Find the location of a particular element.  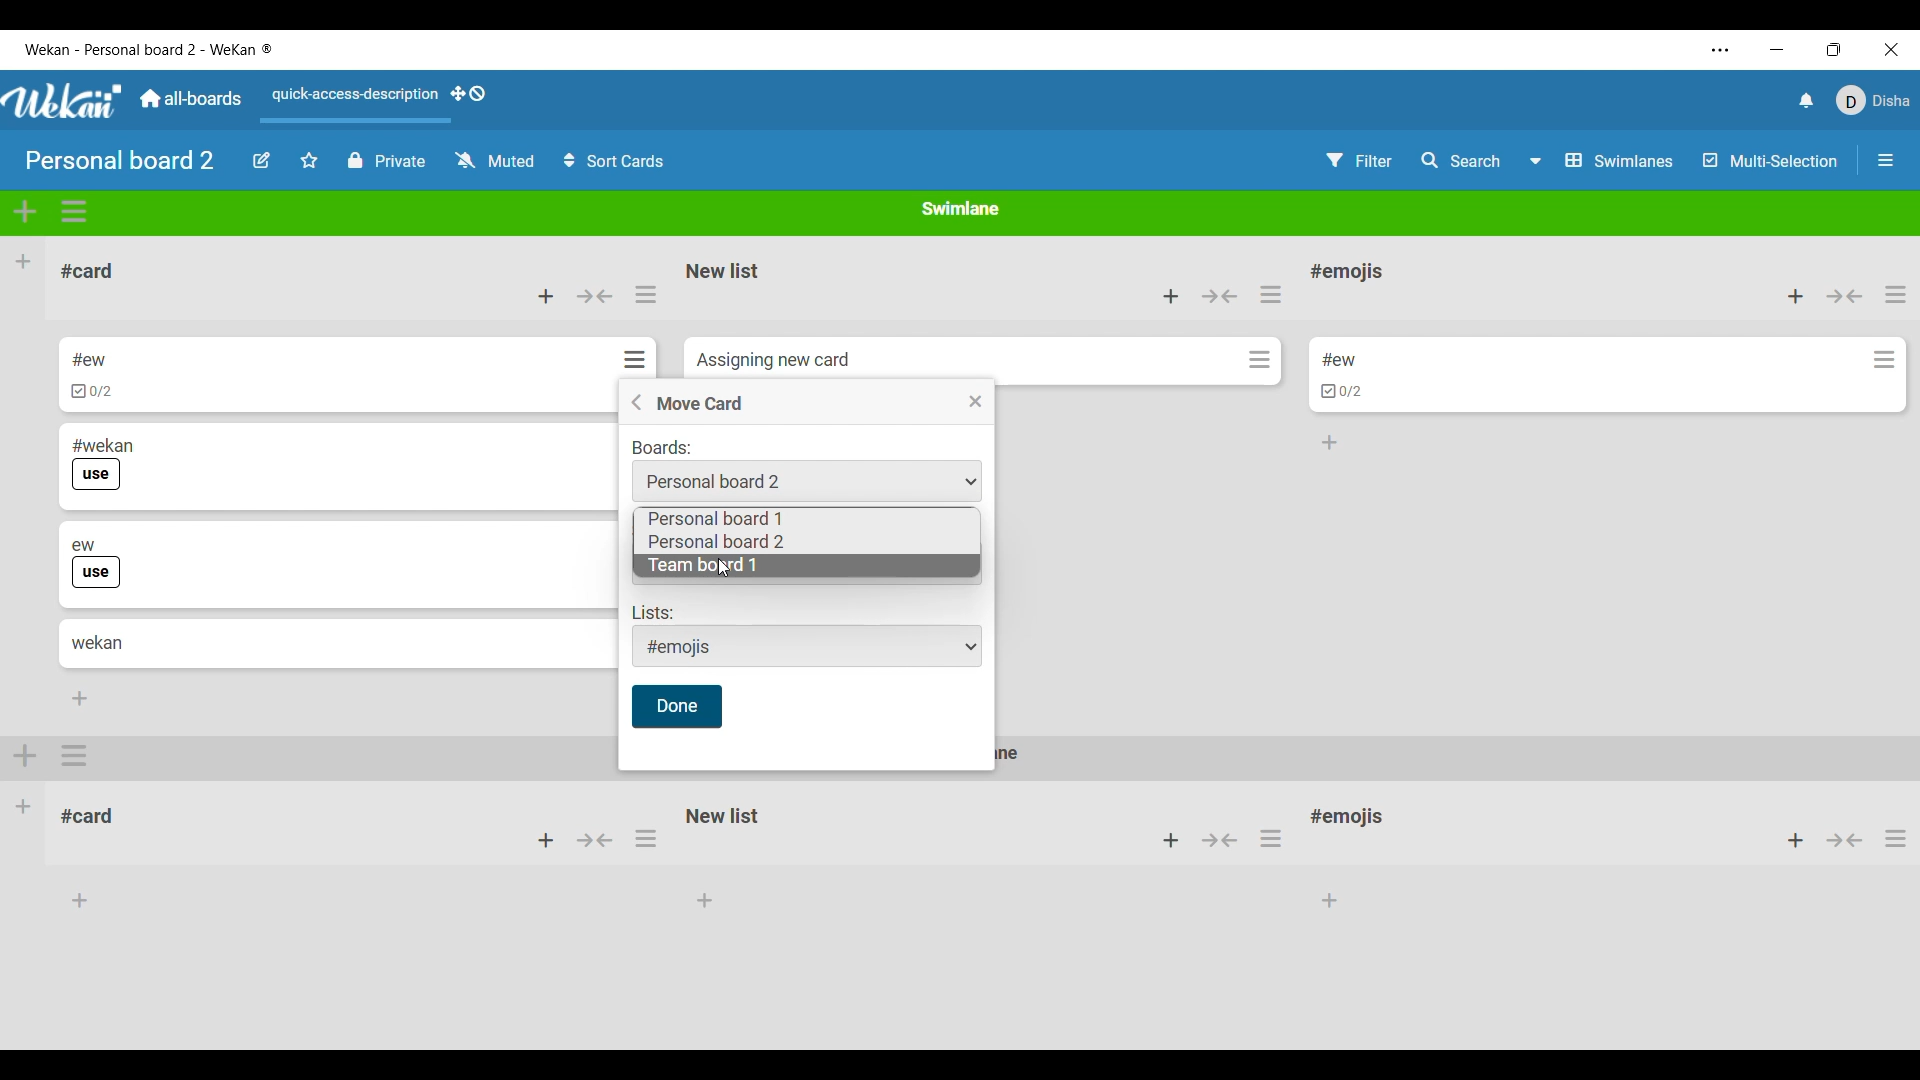

List name is located at coordinates (723, 271).